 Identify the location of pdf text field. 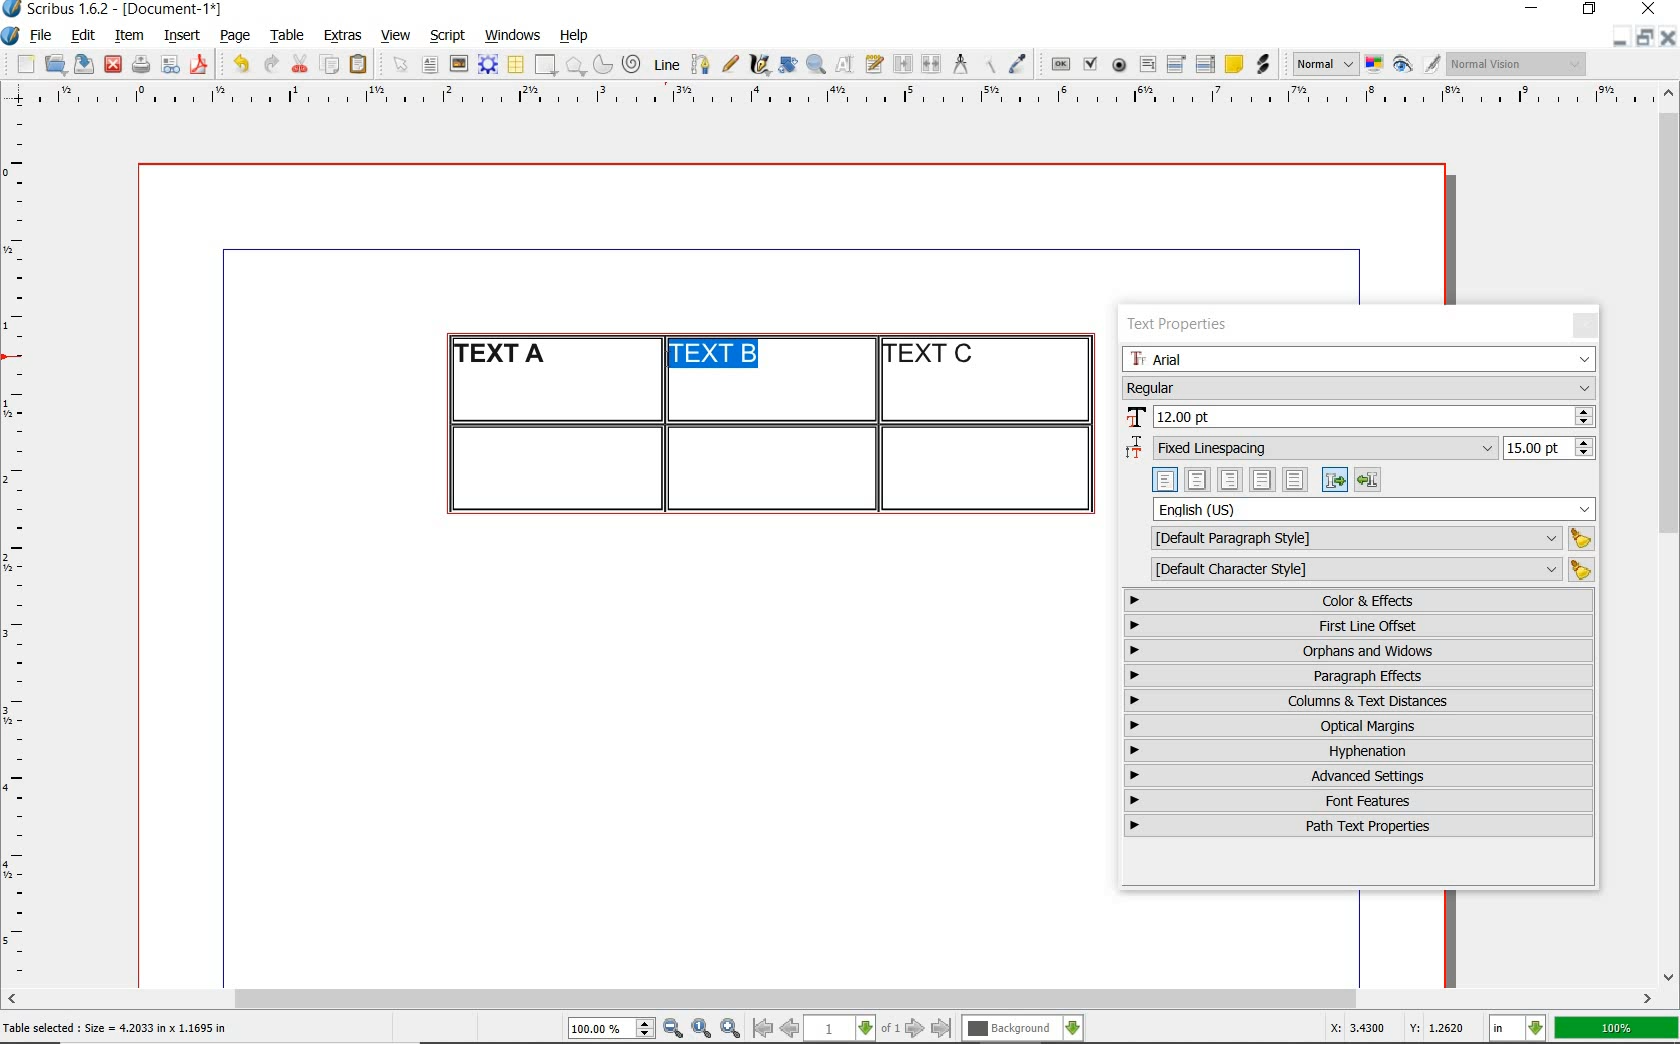
(1147, 66).